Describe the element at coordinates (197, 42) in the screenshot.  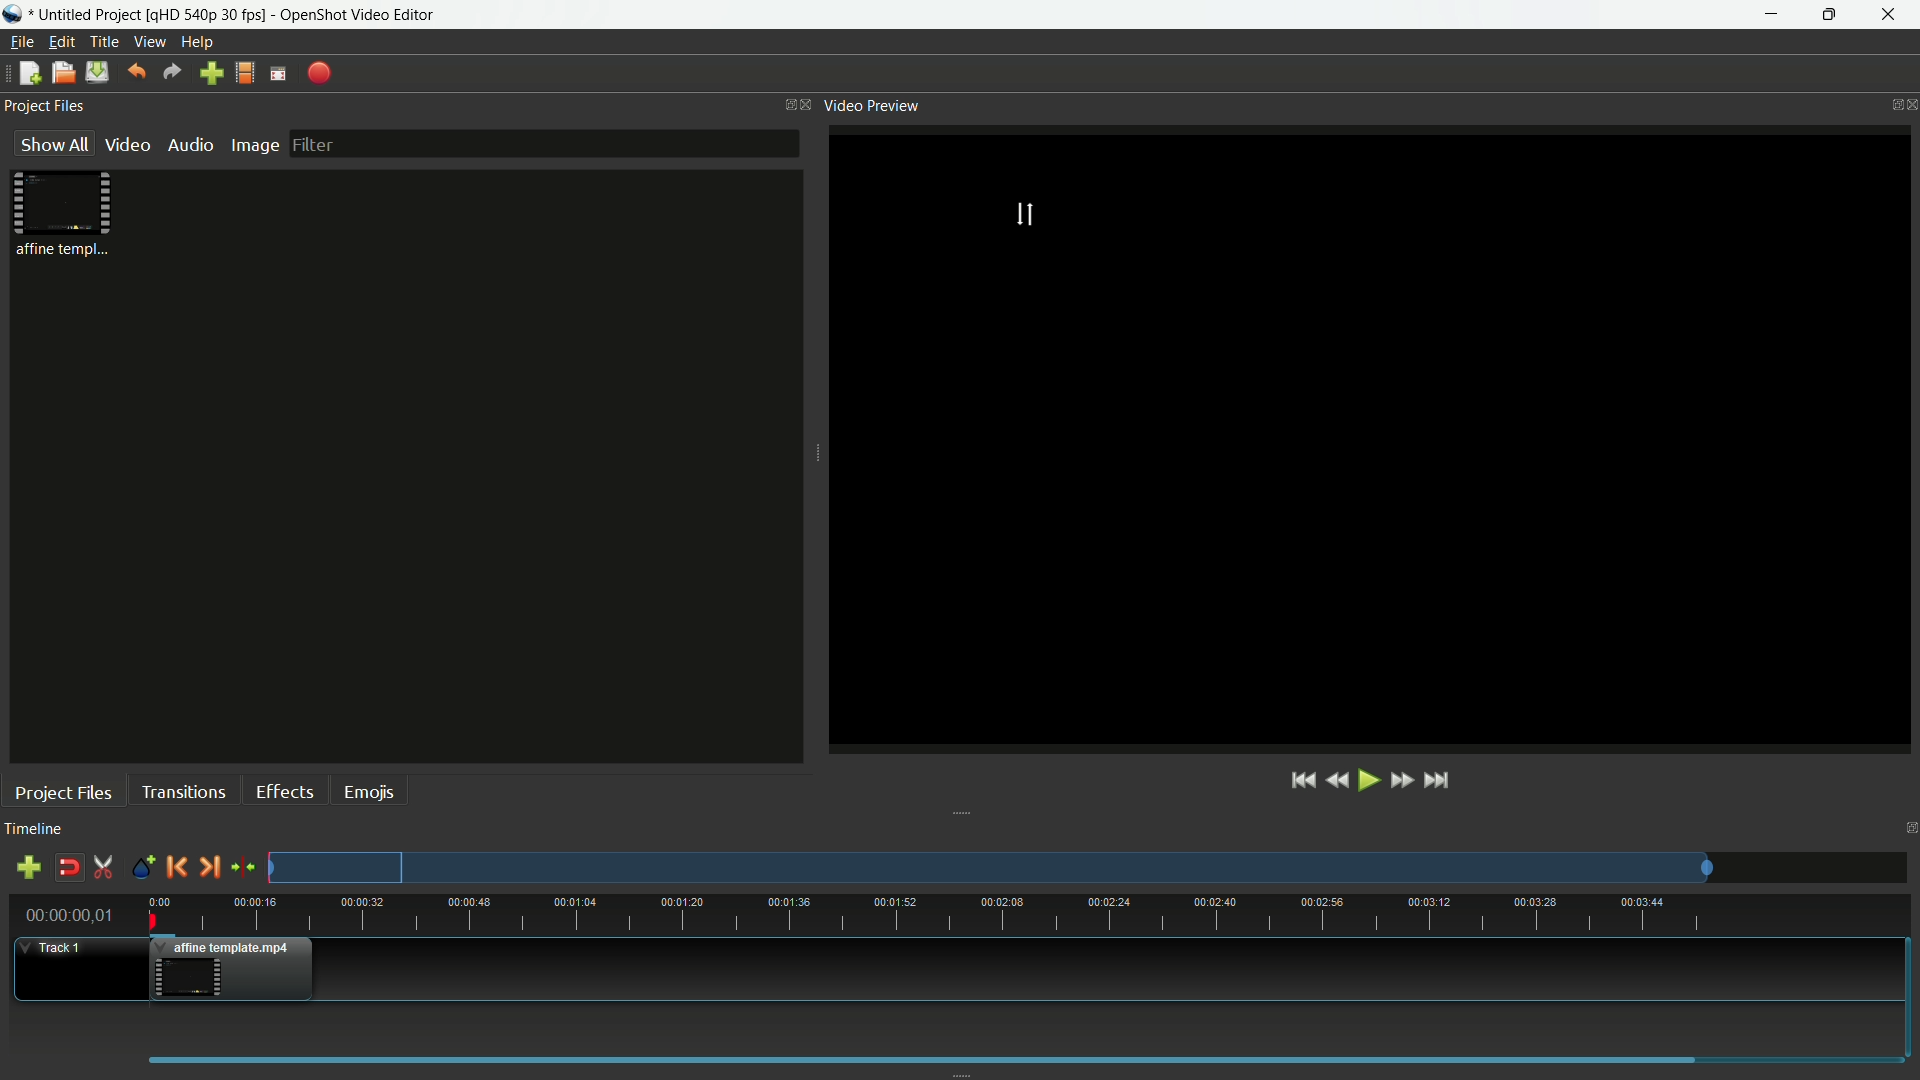
I see `help menu` at that location.